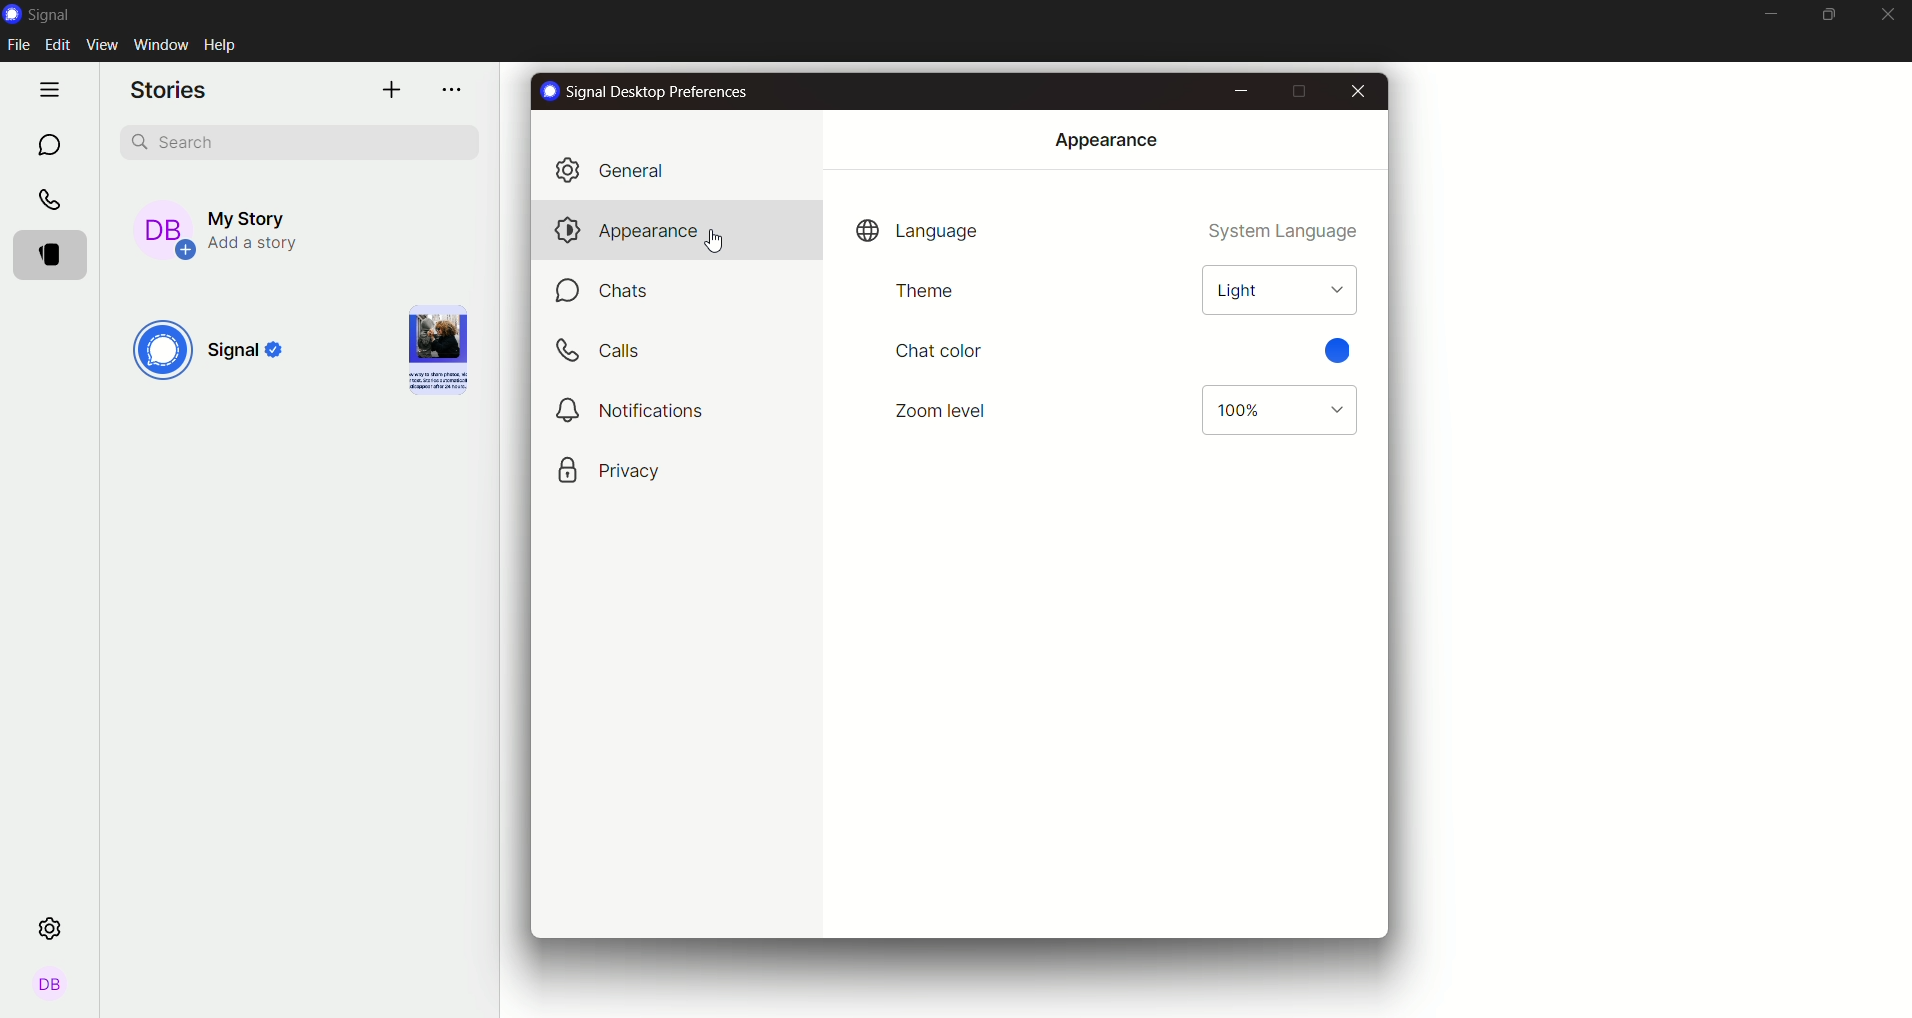 This screenshot has height=1018, width=1912. Describe the element at coordinates (1830, 15) in the screenshot. I see `minimize maximize` at that location.